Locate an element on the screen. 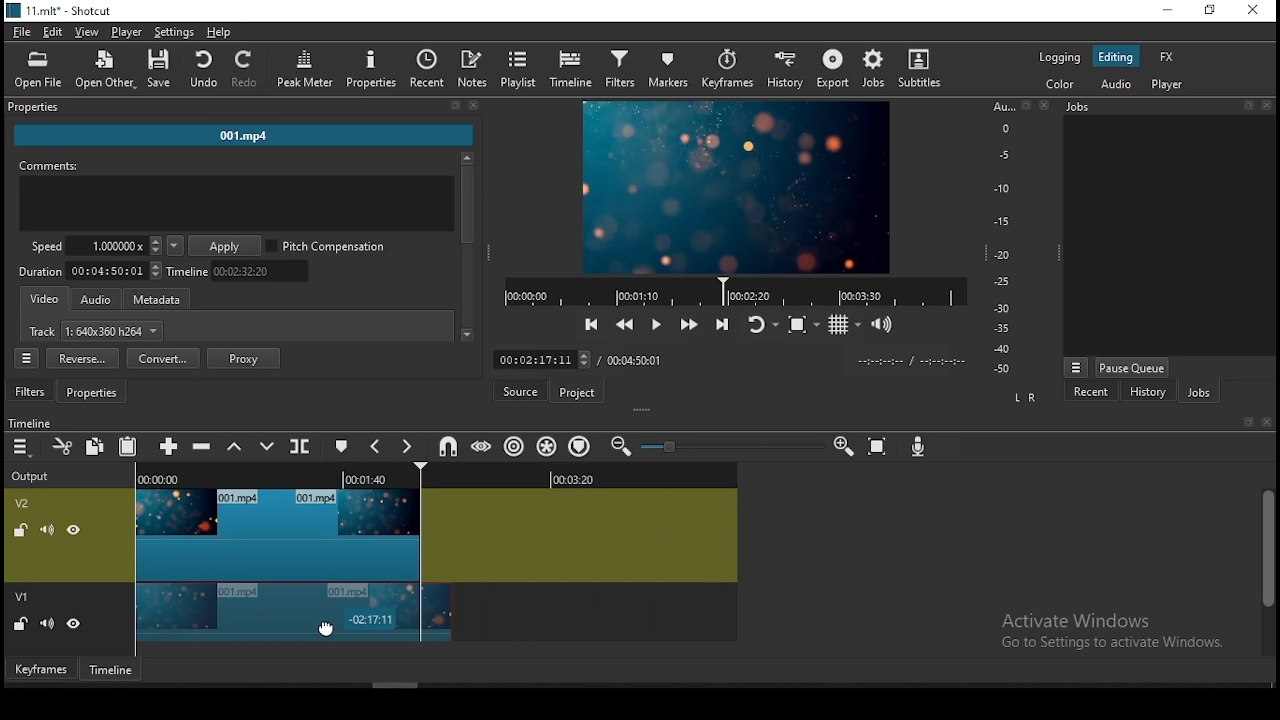 Image resolution: width=1280 pixels, height=720 pixels. L R is located at coordinates (1024, 399).